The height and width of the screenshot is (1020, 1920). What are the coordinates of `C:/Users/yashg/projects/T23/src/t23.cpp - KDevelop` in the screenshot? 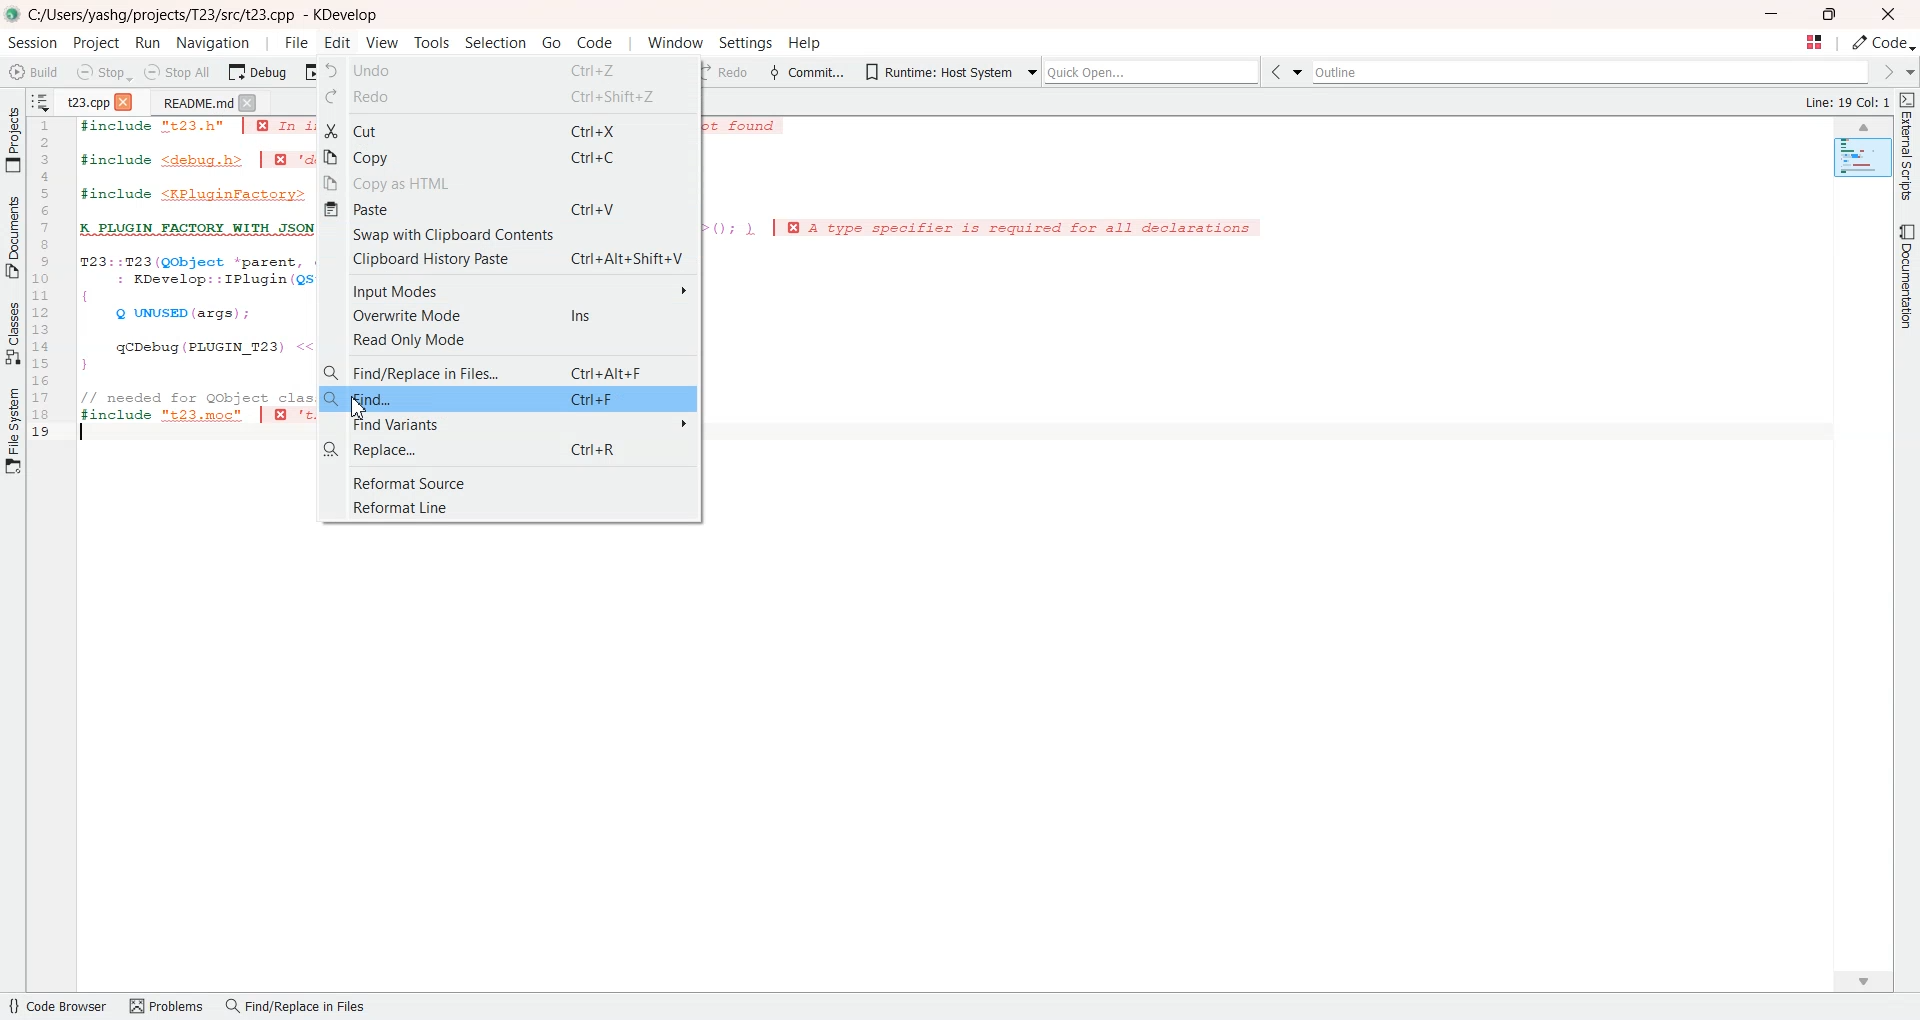 It's located at (207, 15).